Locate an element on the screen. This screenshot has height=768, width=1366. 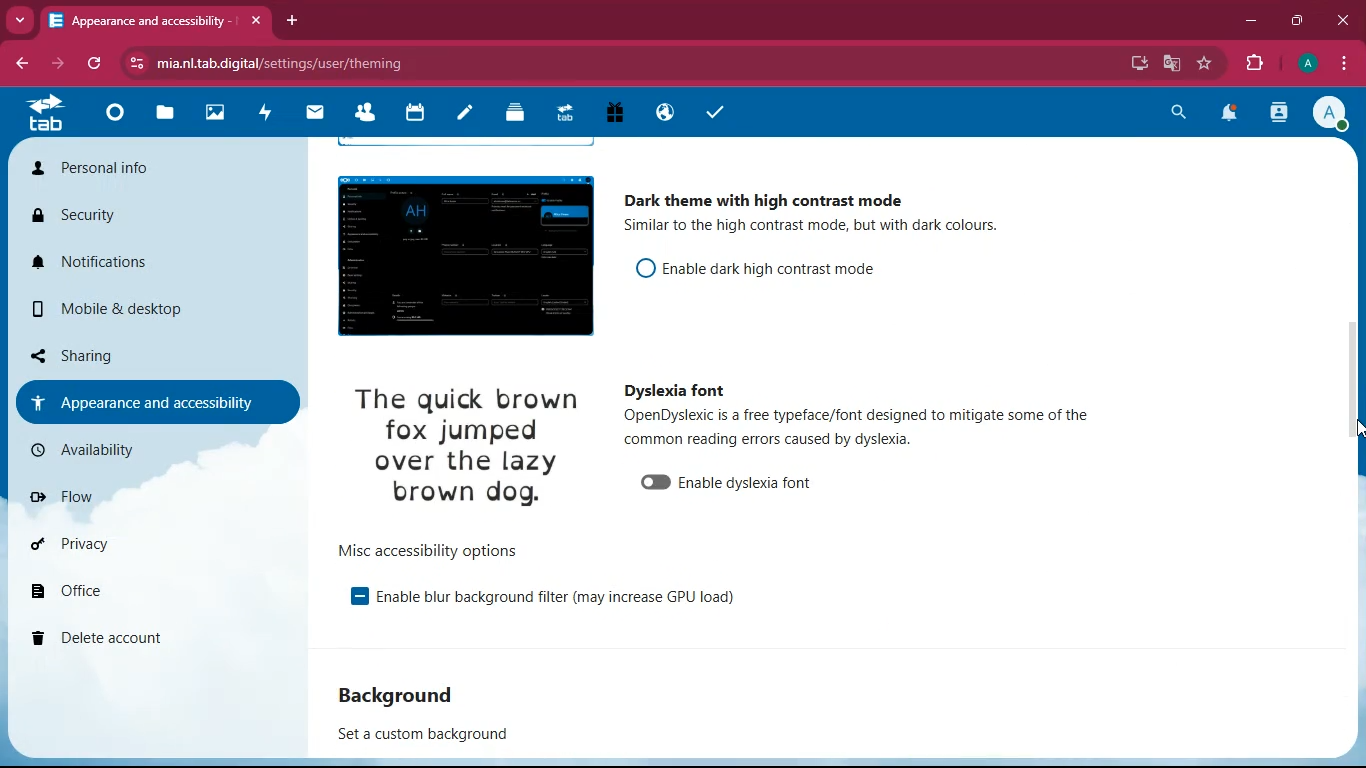
dark theme is located at coordinates (783, 197).